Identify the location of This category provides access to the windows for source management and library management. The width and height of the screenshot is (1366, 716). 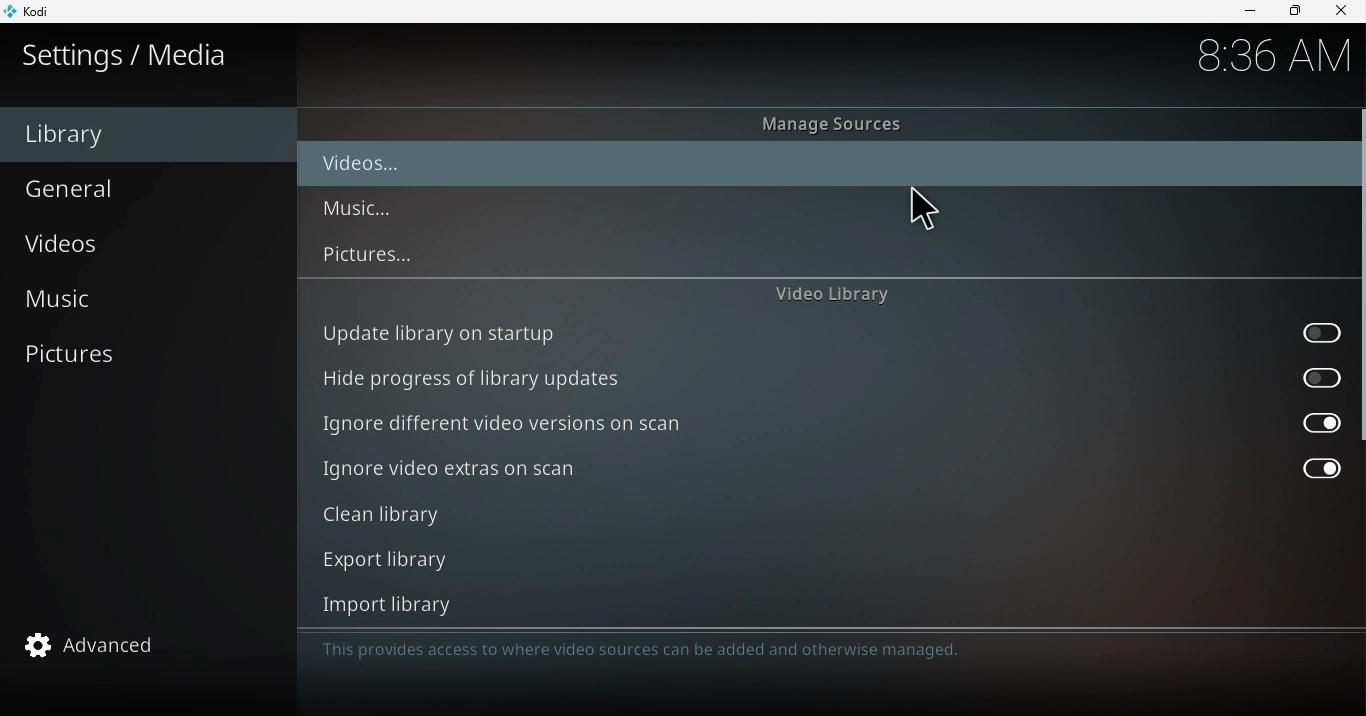
(740, 650).